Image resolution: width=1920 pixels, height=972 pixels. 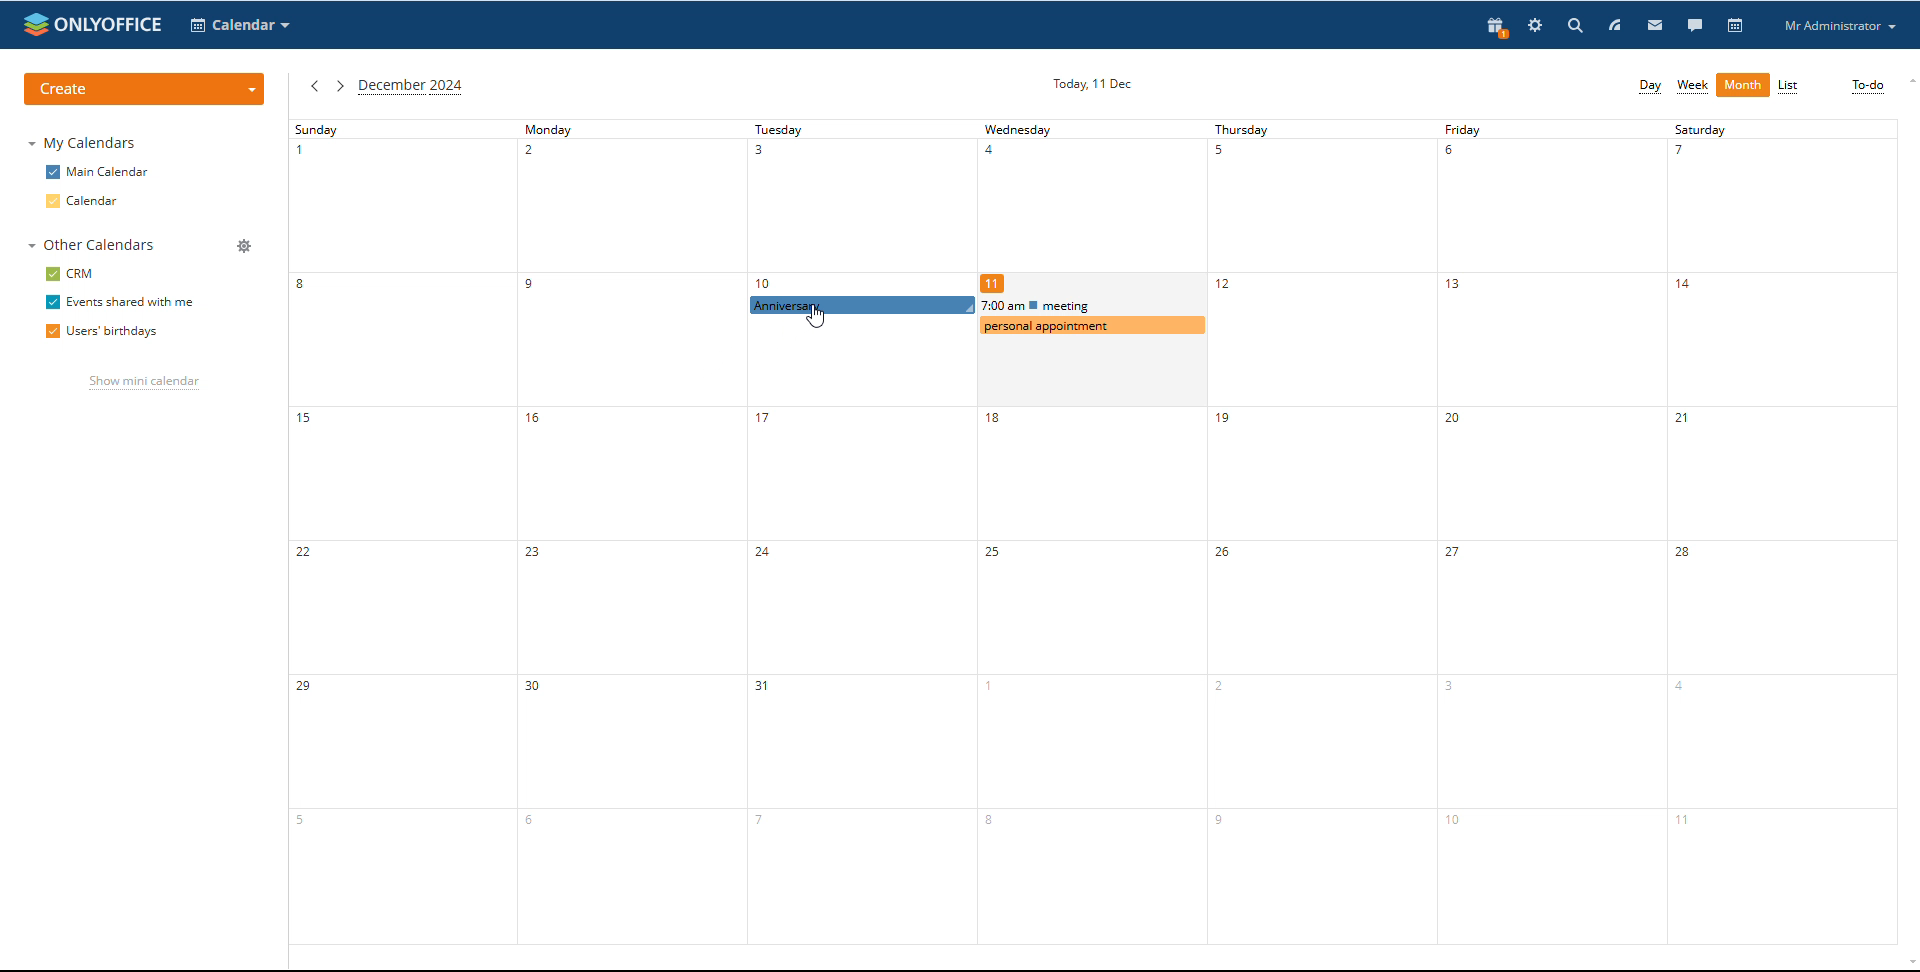 I want to click on calendar, so click(x=1736, y=26).